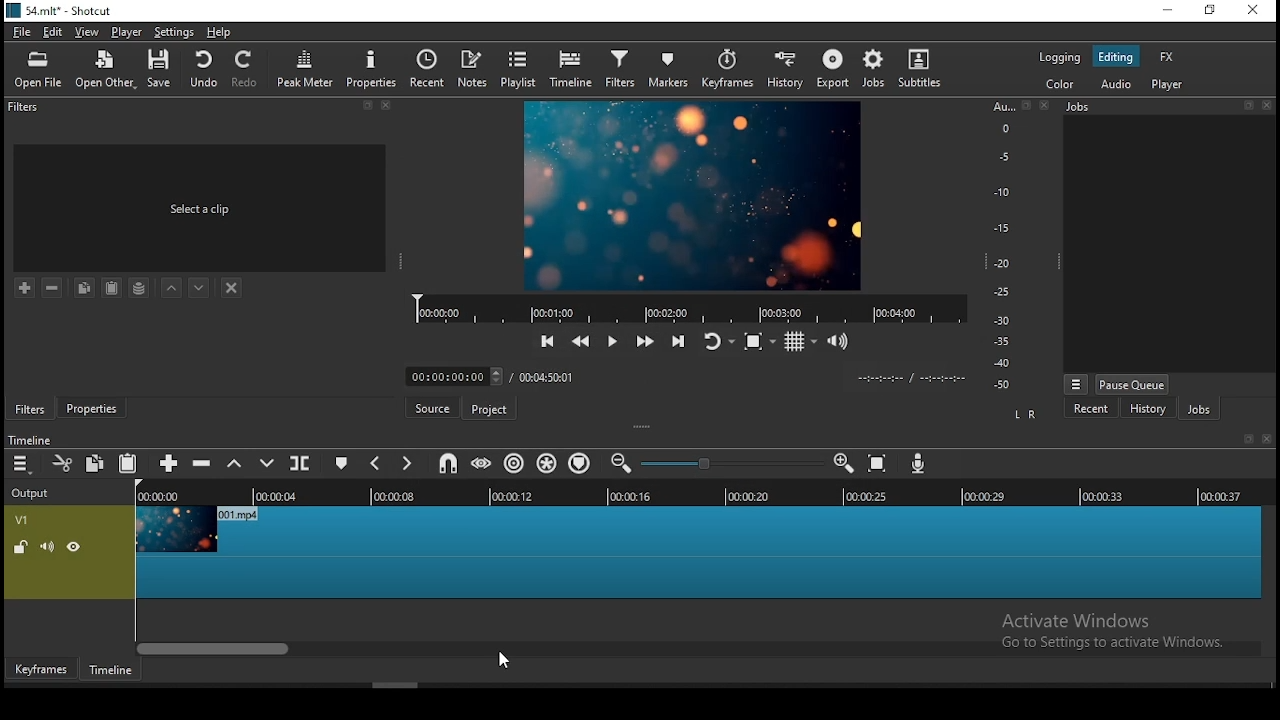  I want to click on add filter, so click(25, 289).